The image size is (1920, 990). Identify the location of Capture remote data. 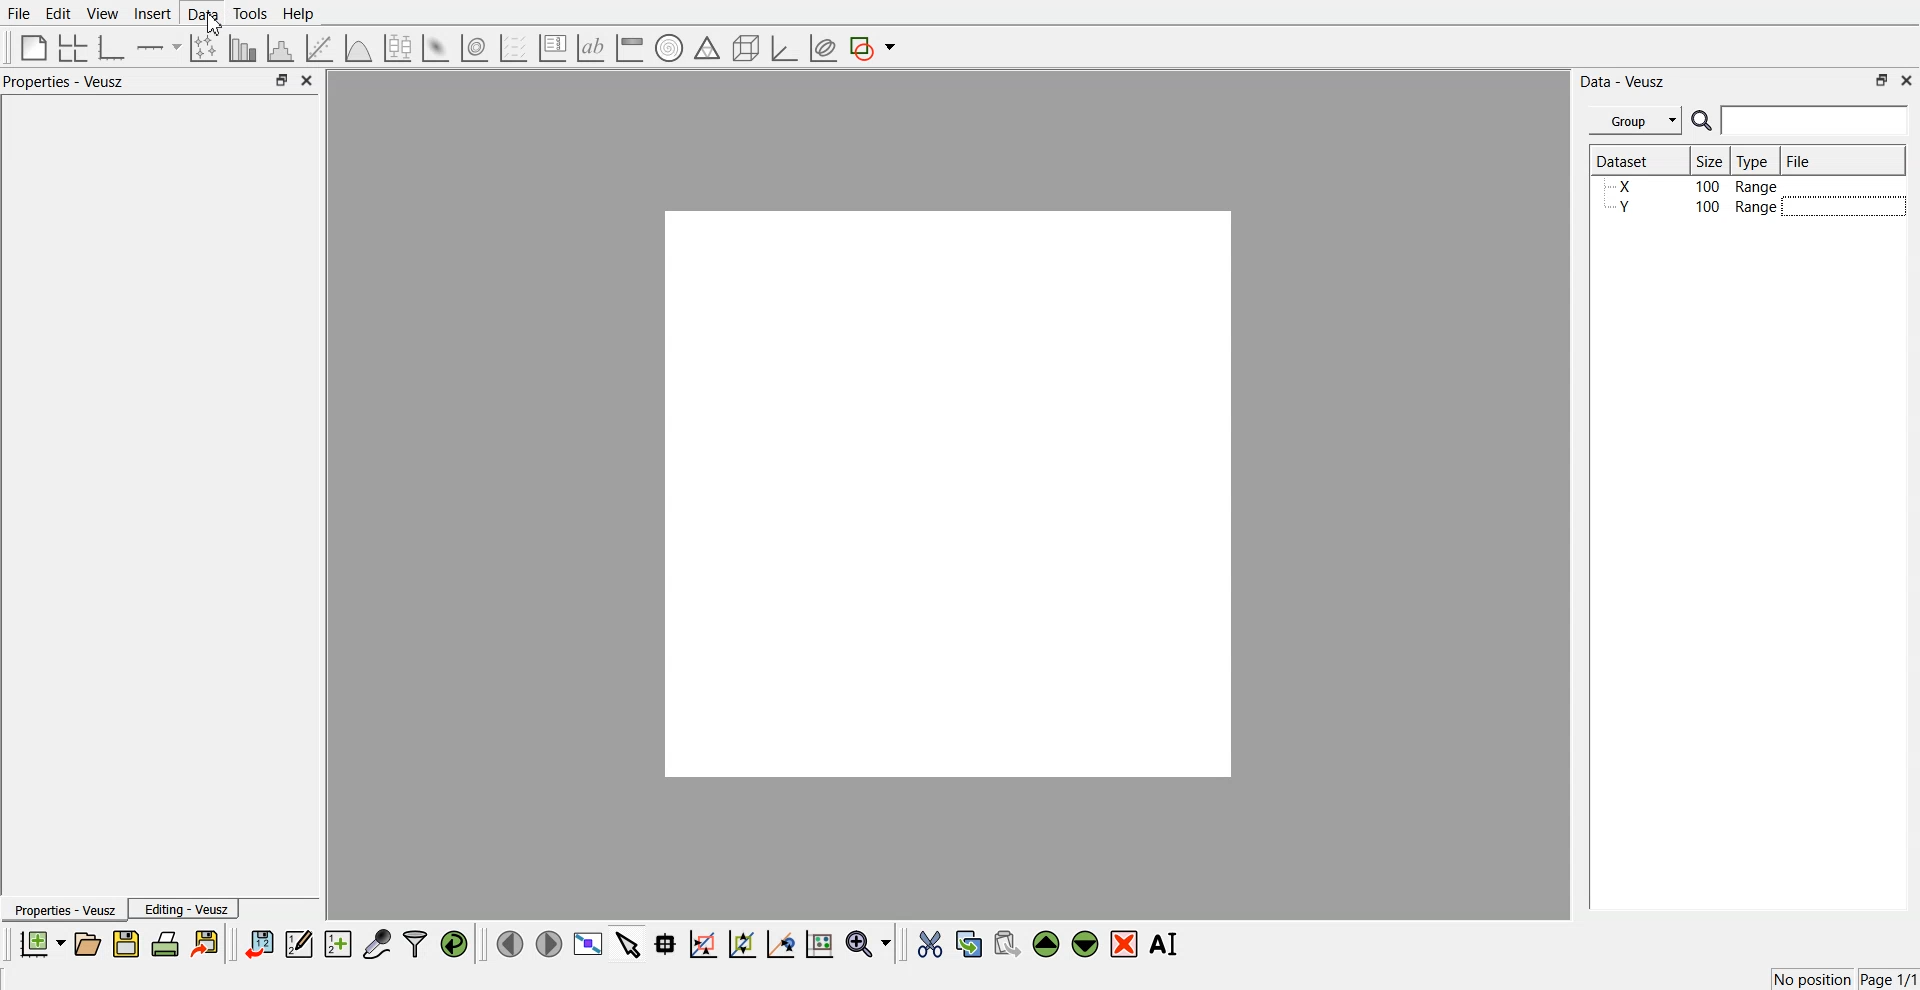
(377, 943).